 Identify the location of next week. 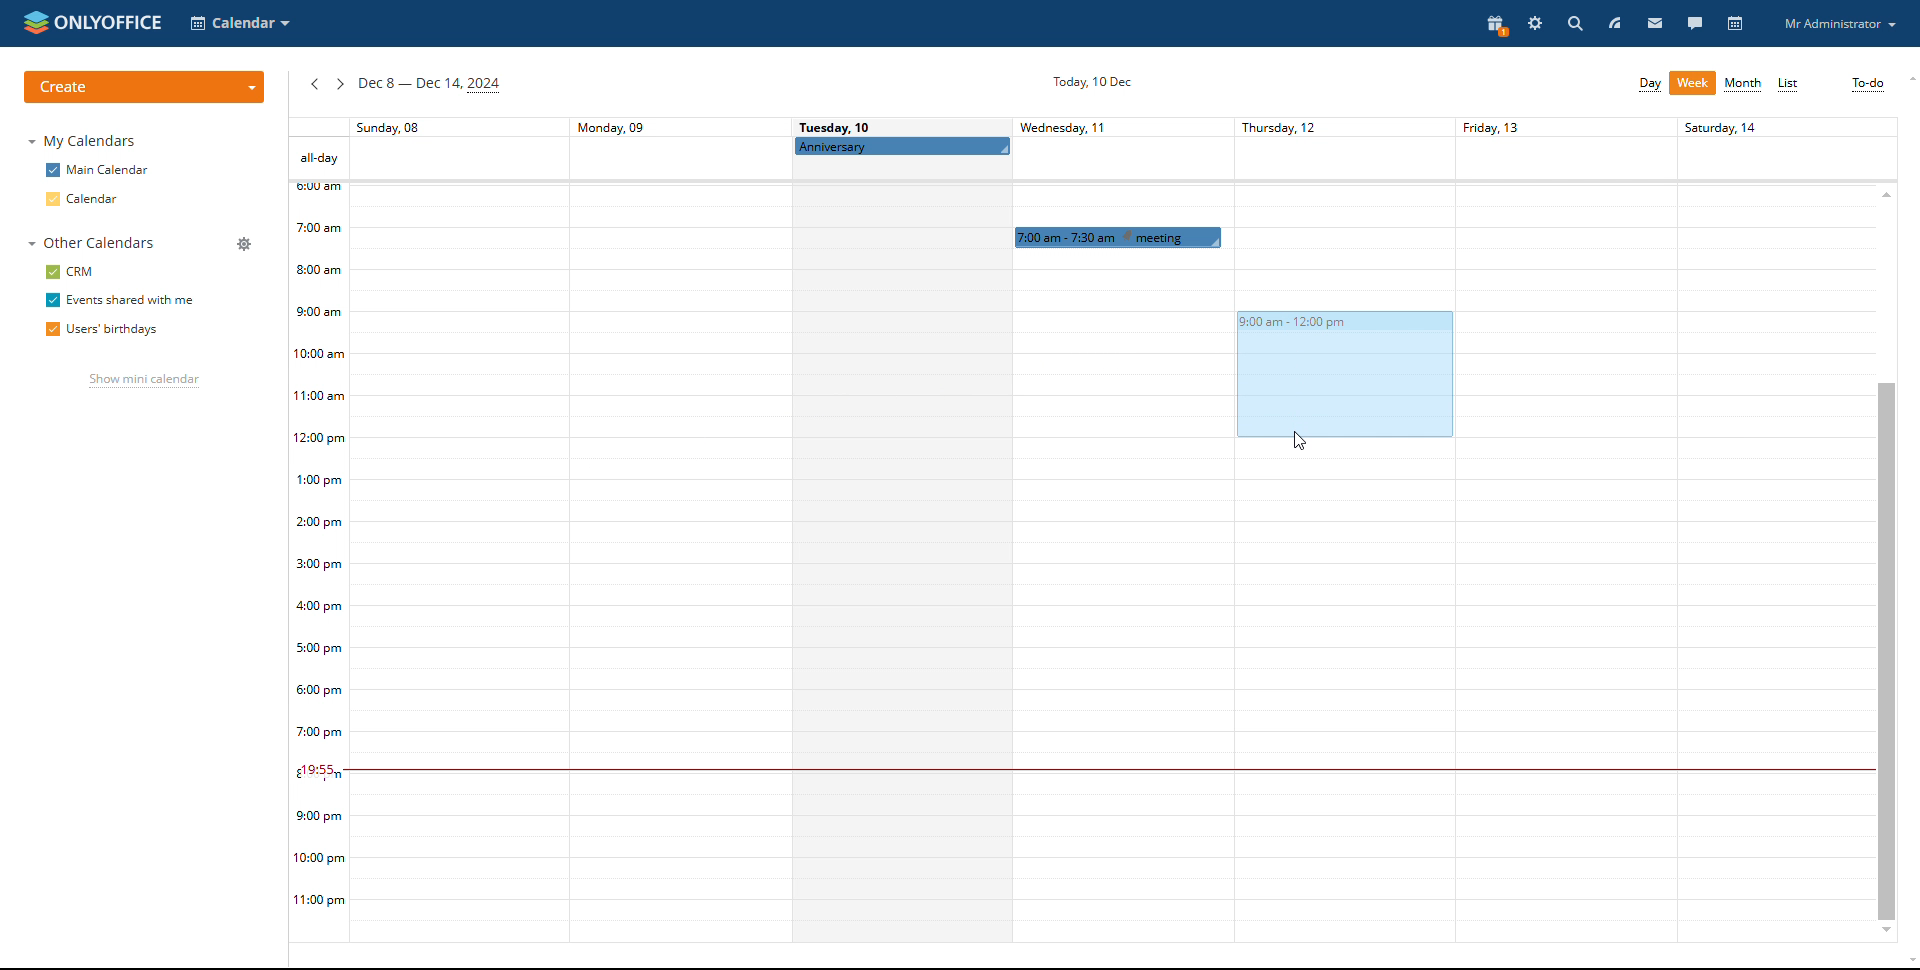
(339, 84).